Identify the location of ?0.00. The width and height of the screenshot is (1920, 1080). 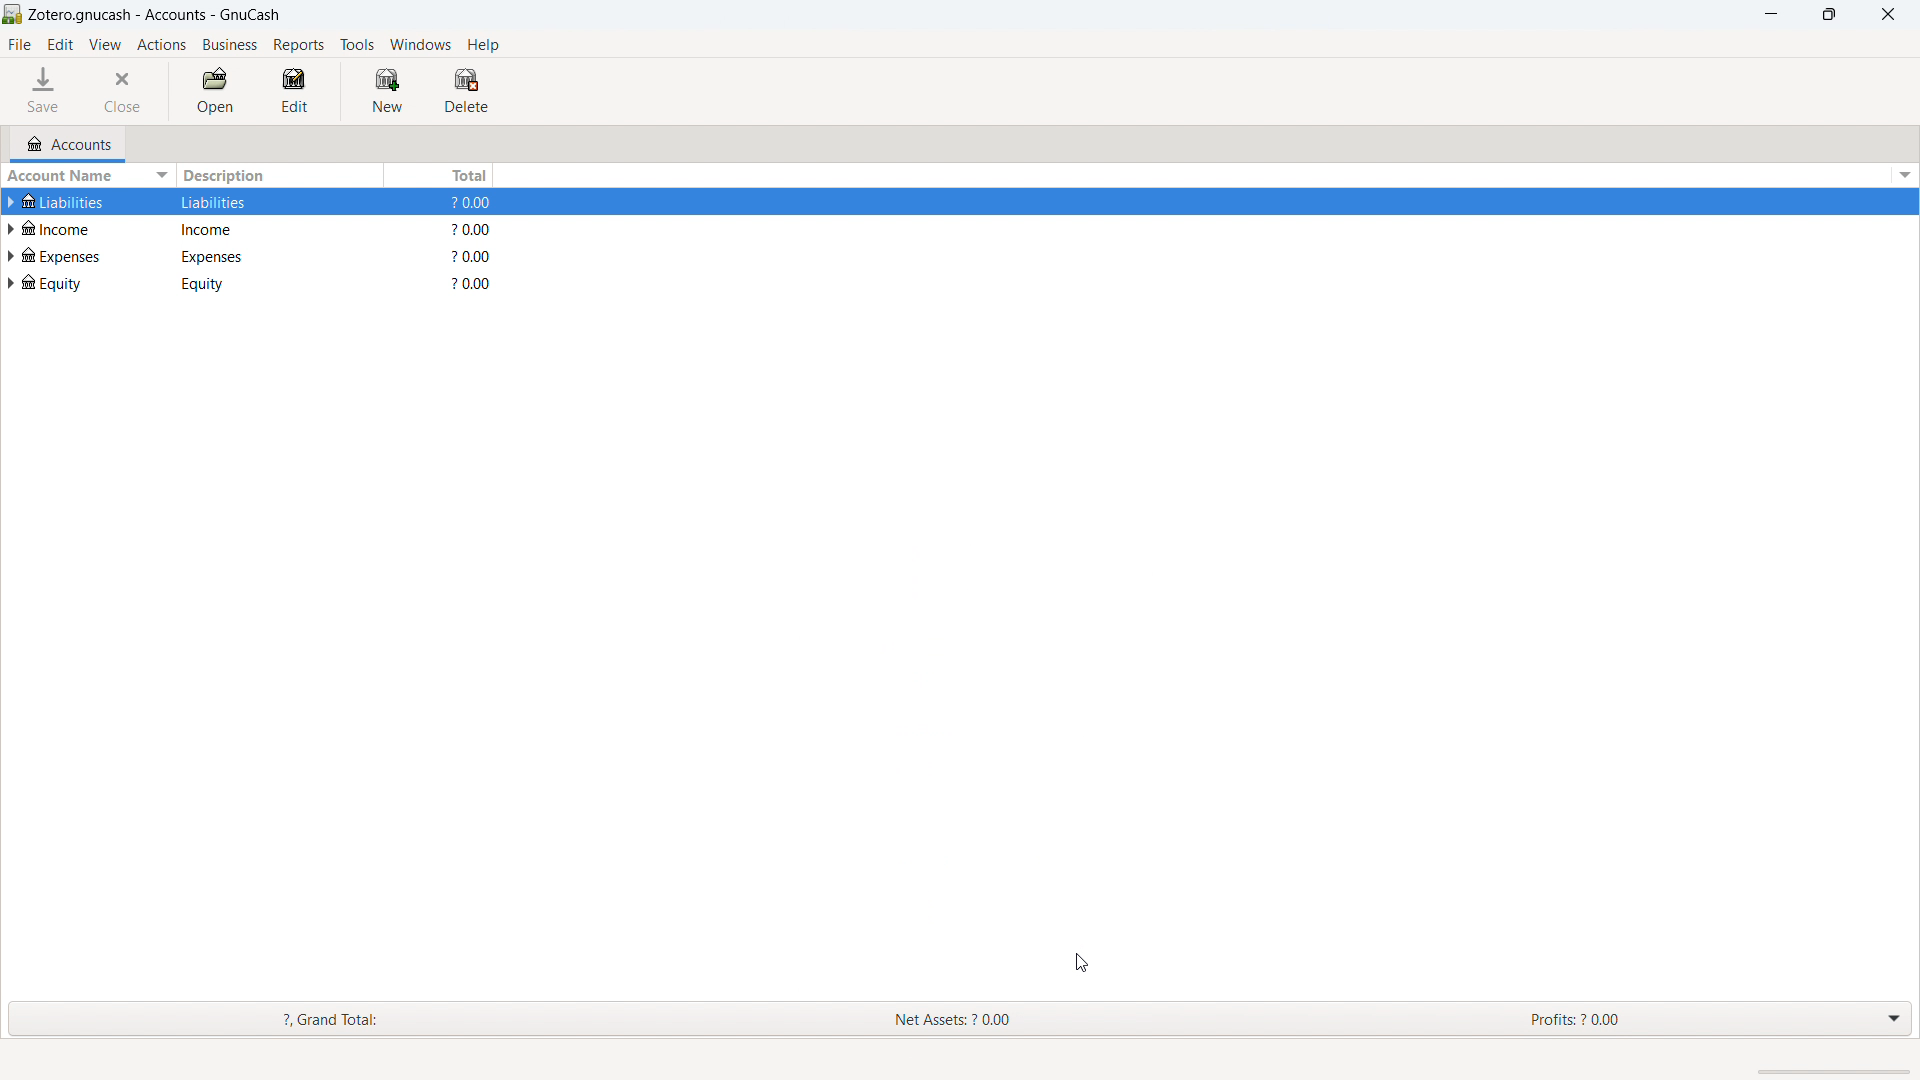
(473, 256).